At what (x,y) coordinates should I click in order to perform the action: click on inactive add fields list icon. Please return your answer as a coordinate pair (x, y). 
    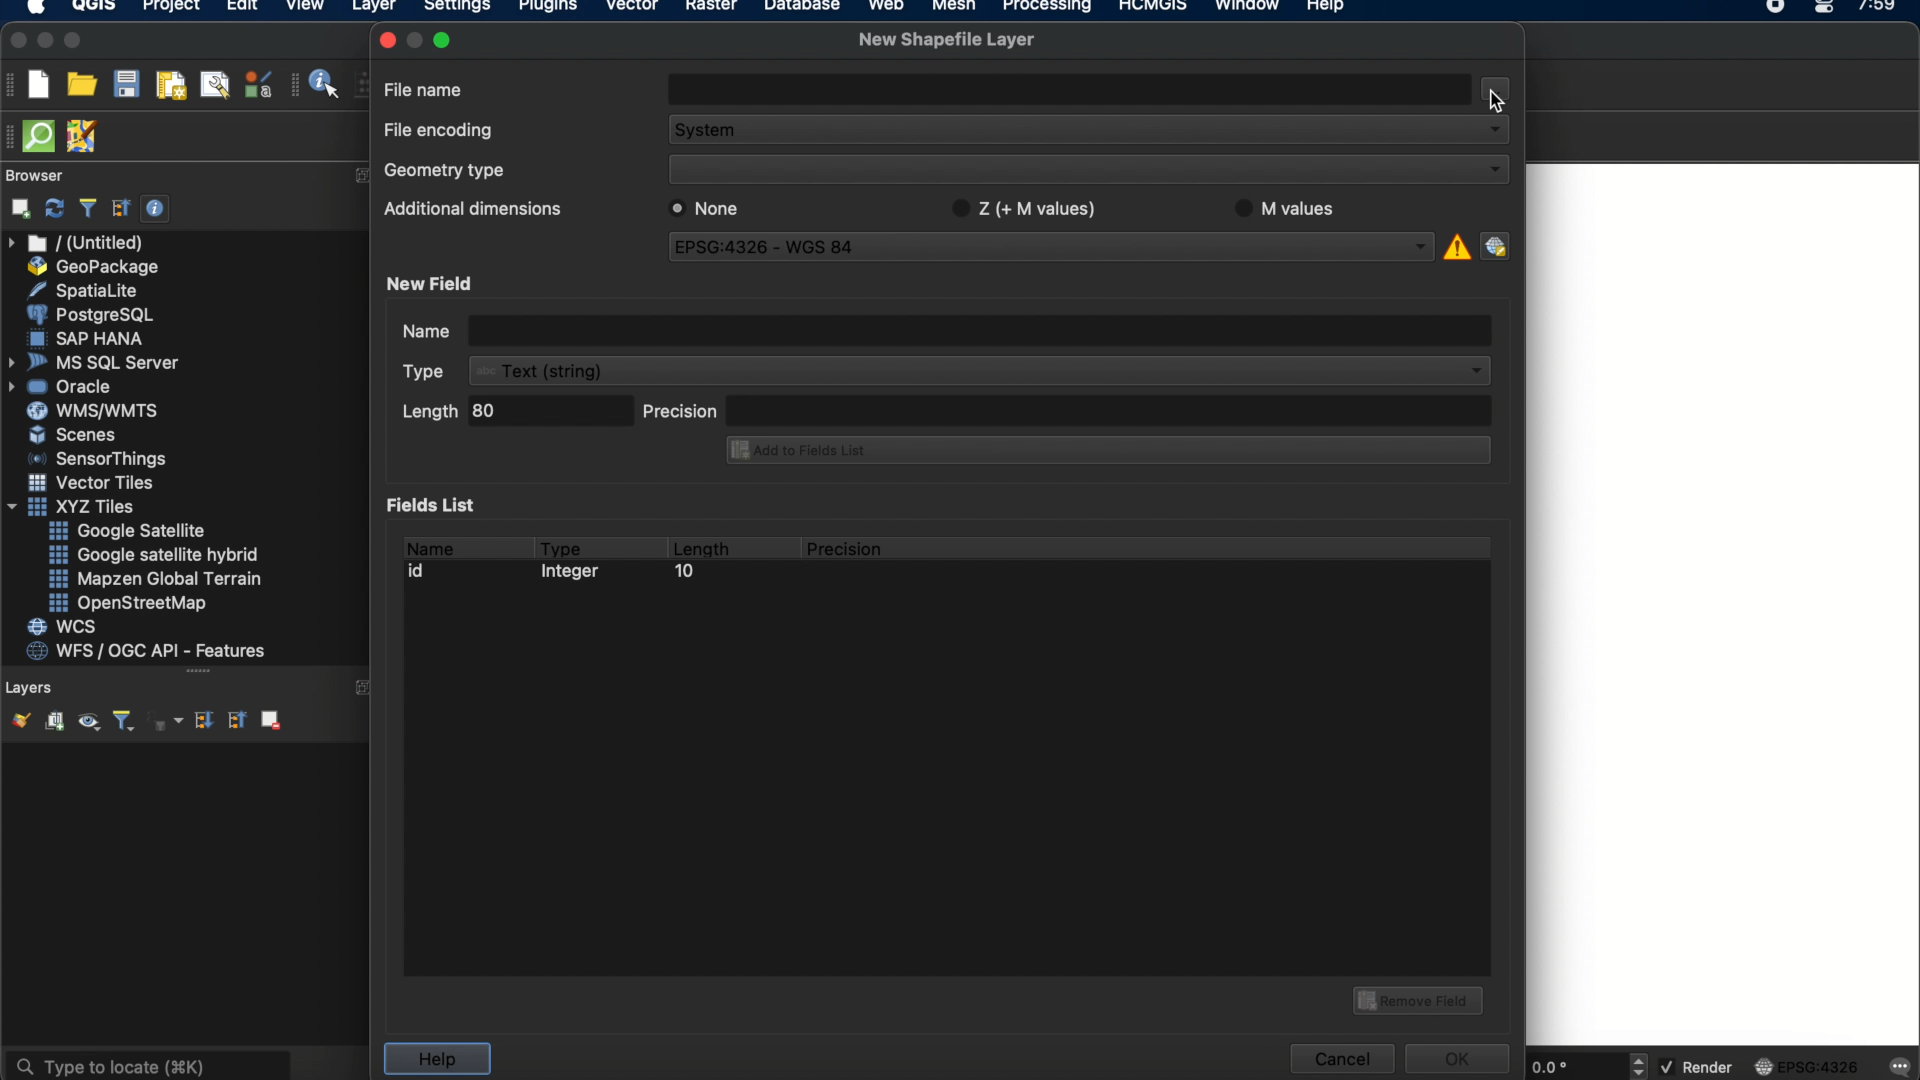
    Looking at the image, I should click on (1106, 448).